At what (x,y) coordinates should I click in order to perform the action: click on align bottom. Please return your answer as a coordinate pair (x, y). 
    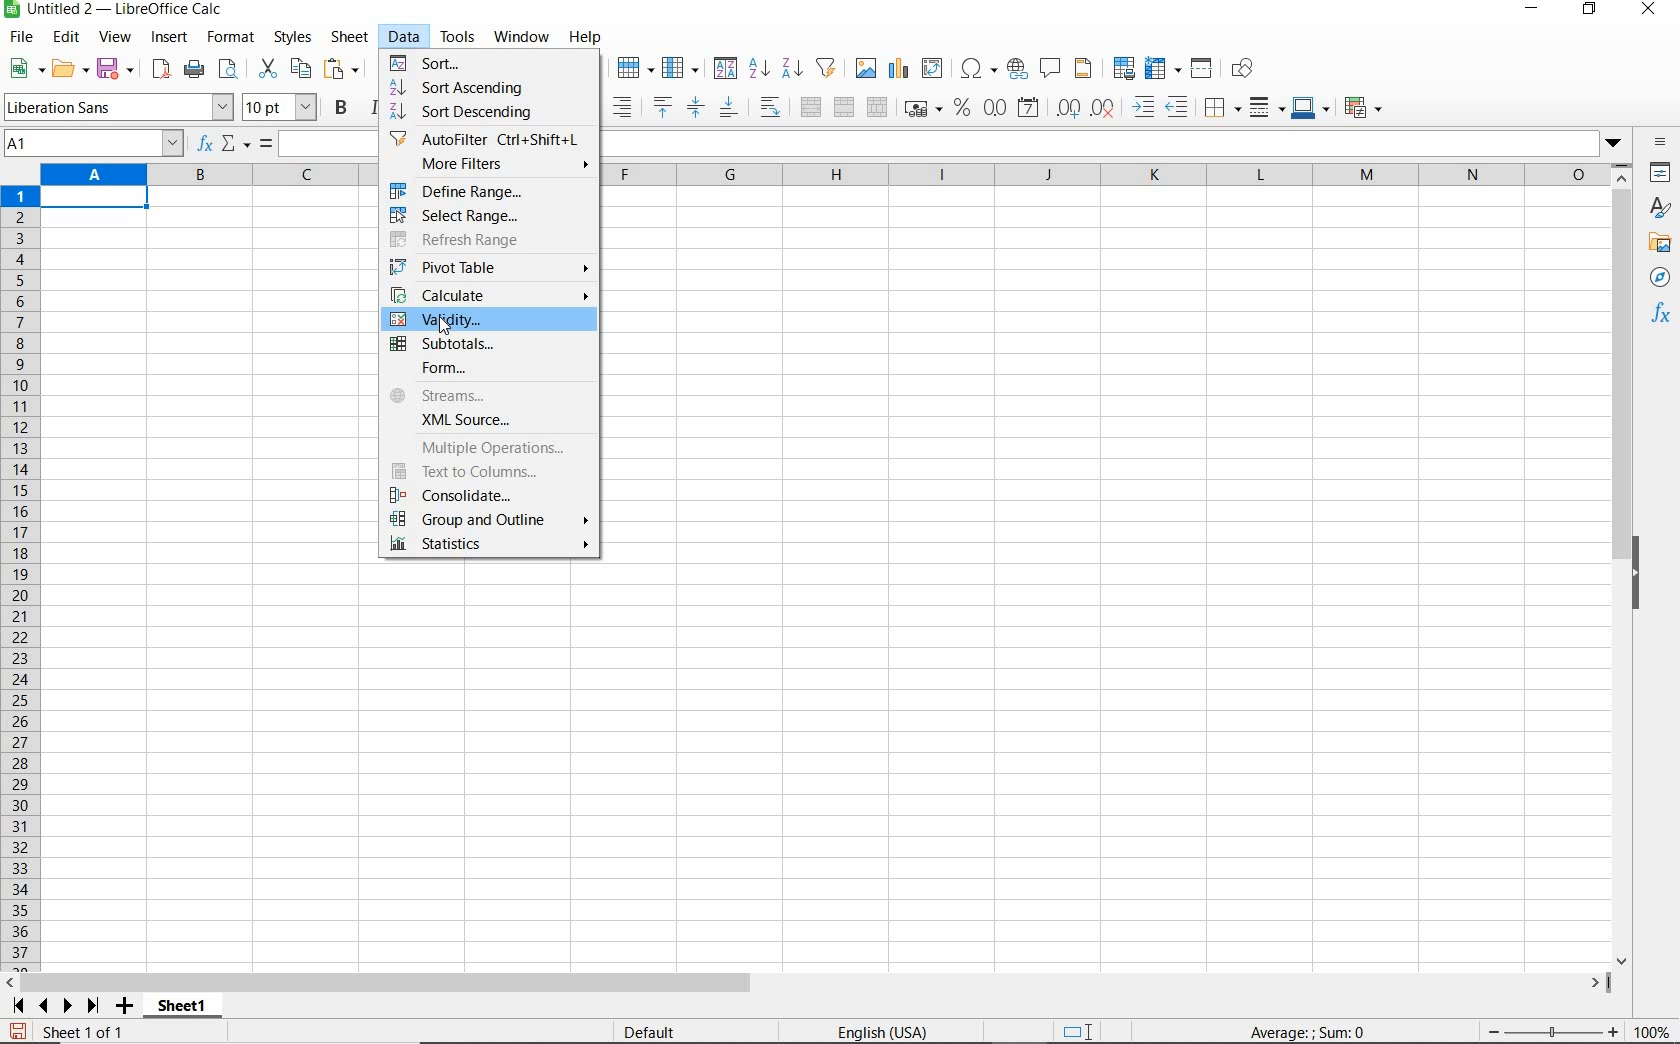
    Looking at the image, I should click on (727, 110).